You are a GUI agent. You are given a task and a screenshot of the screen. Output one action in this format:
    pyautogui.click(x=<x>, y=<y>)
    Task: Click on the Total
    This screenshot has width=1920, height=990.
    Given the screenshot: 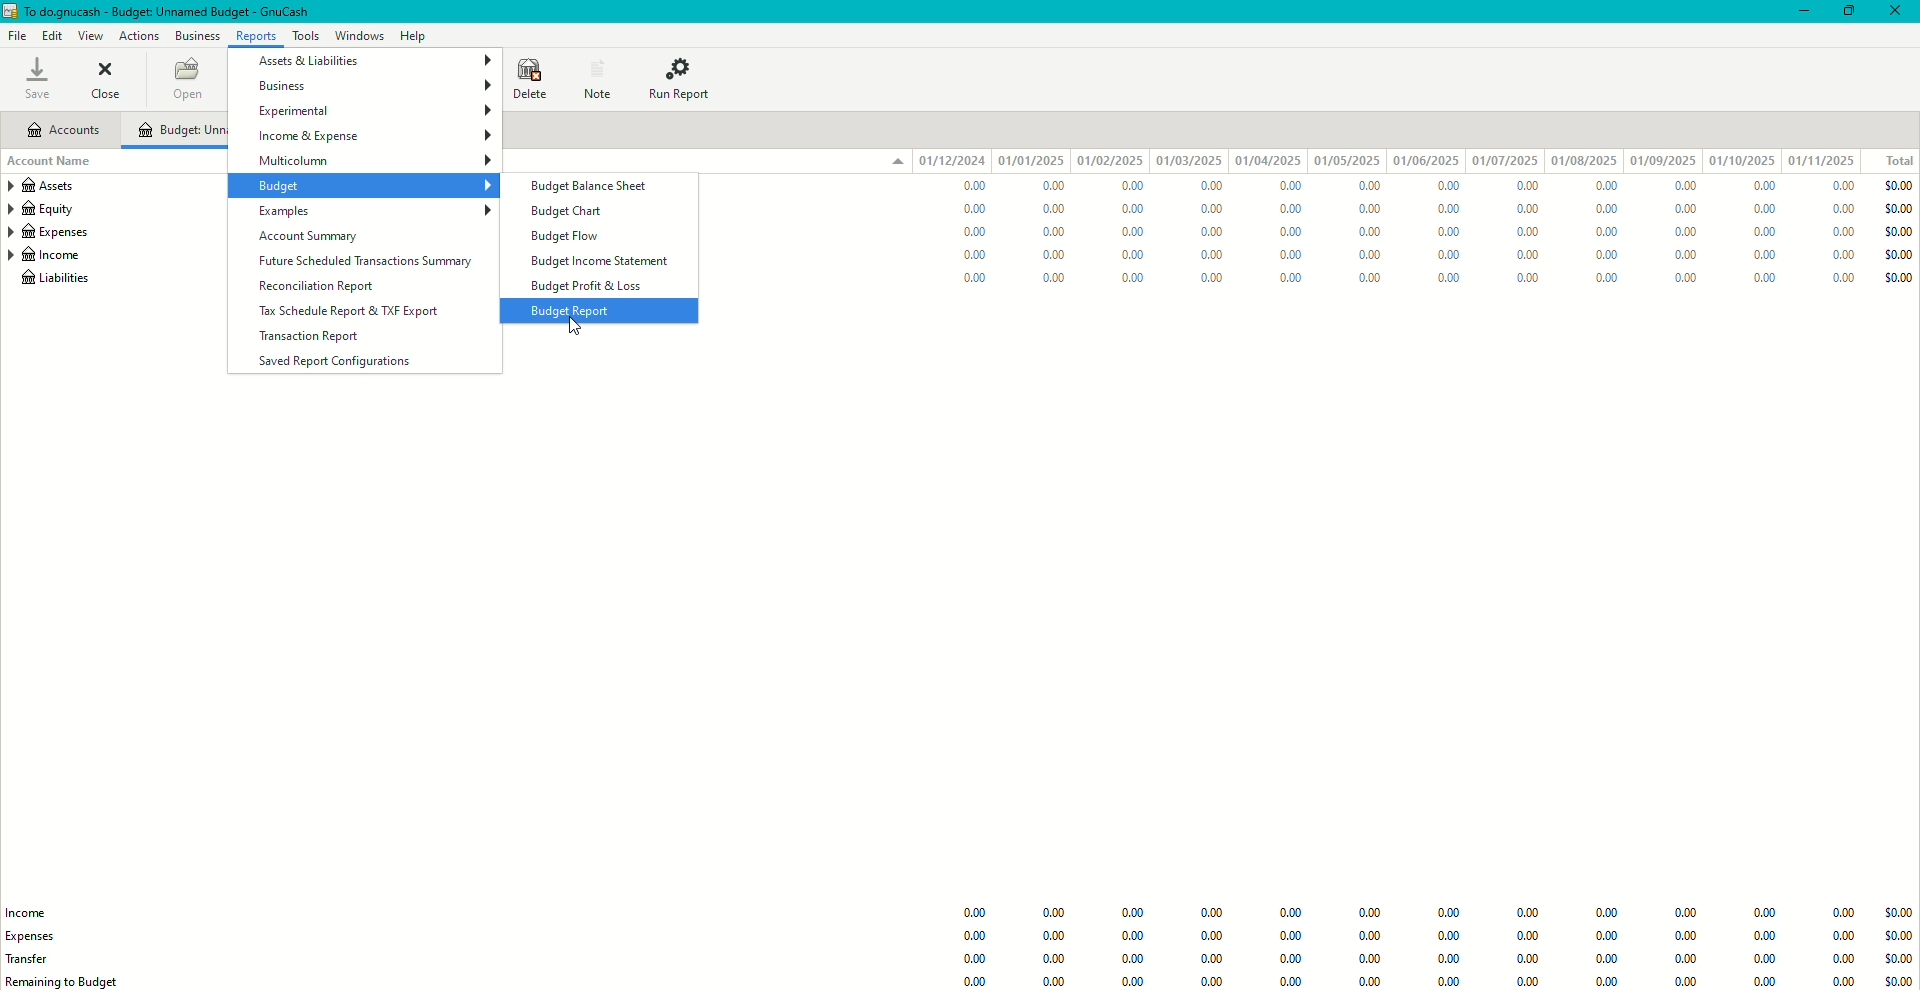 What is the action you would take?
    pyautogui.click(x=1890, y=161)
    